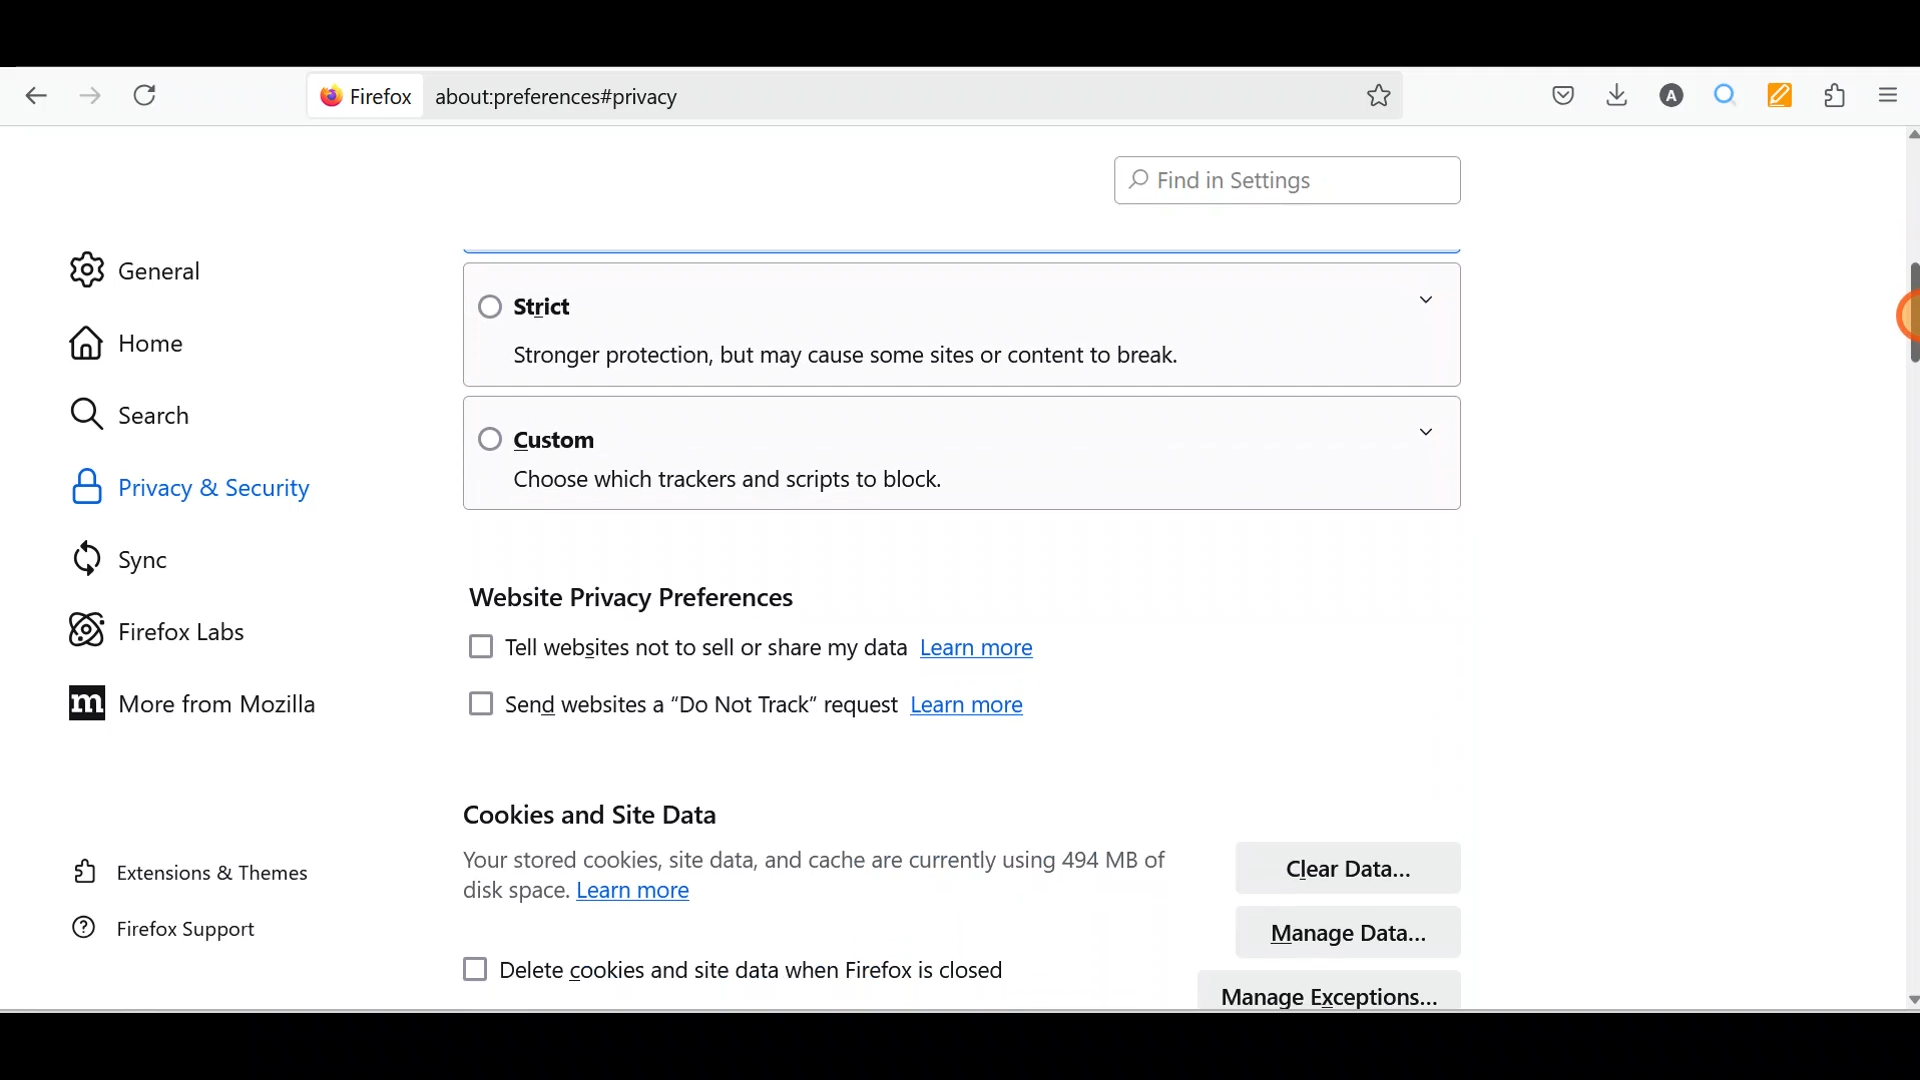 The height and width of the screenshot is (1080, 1920). Describe the element at coordinates (983, 651) in the screenshot. I see `Learn more` at that location.